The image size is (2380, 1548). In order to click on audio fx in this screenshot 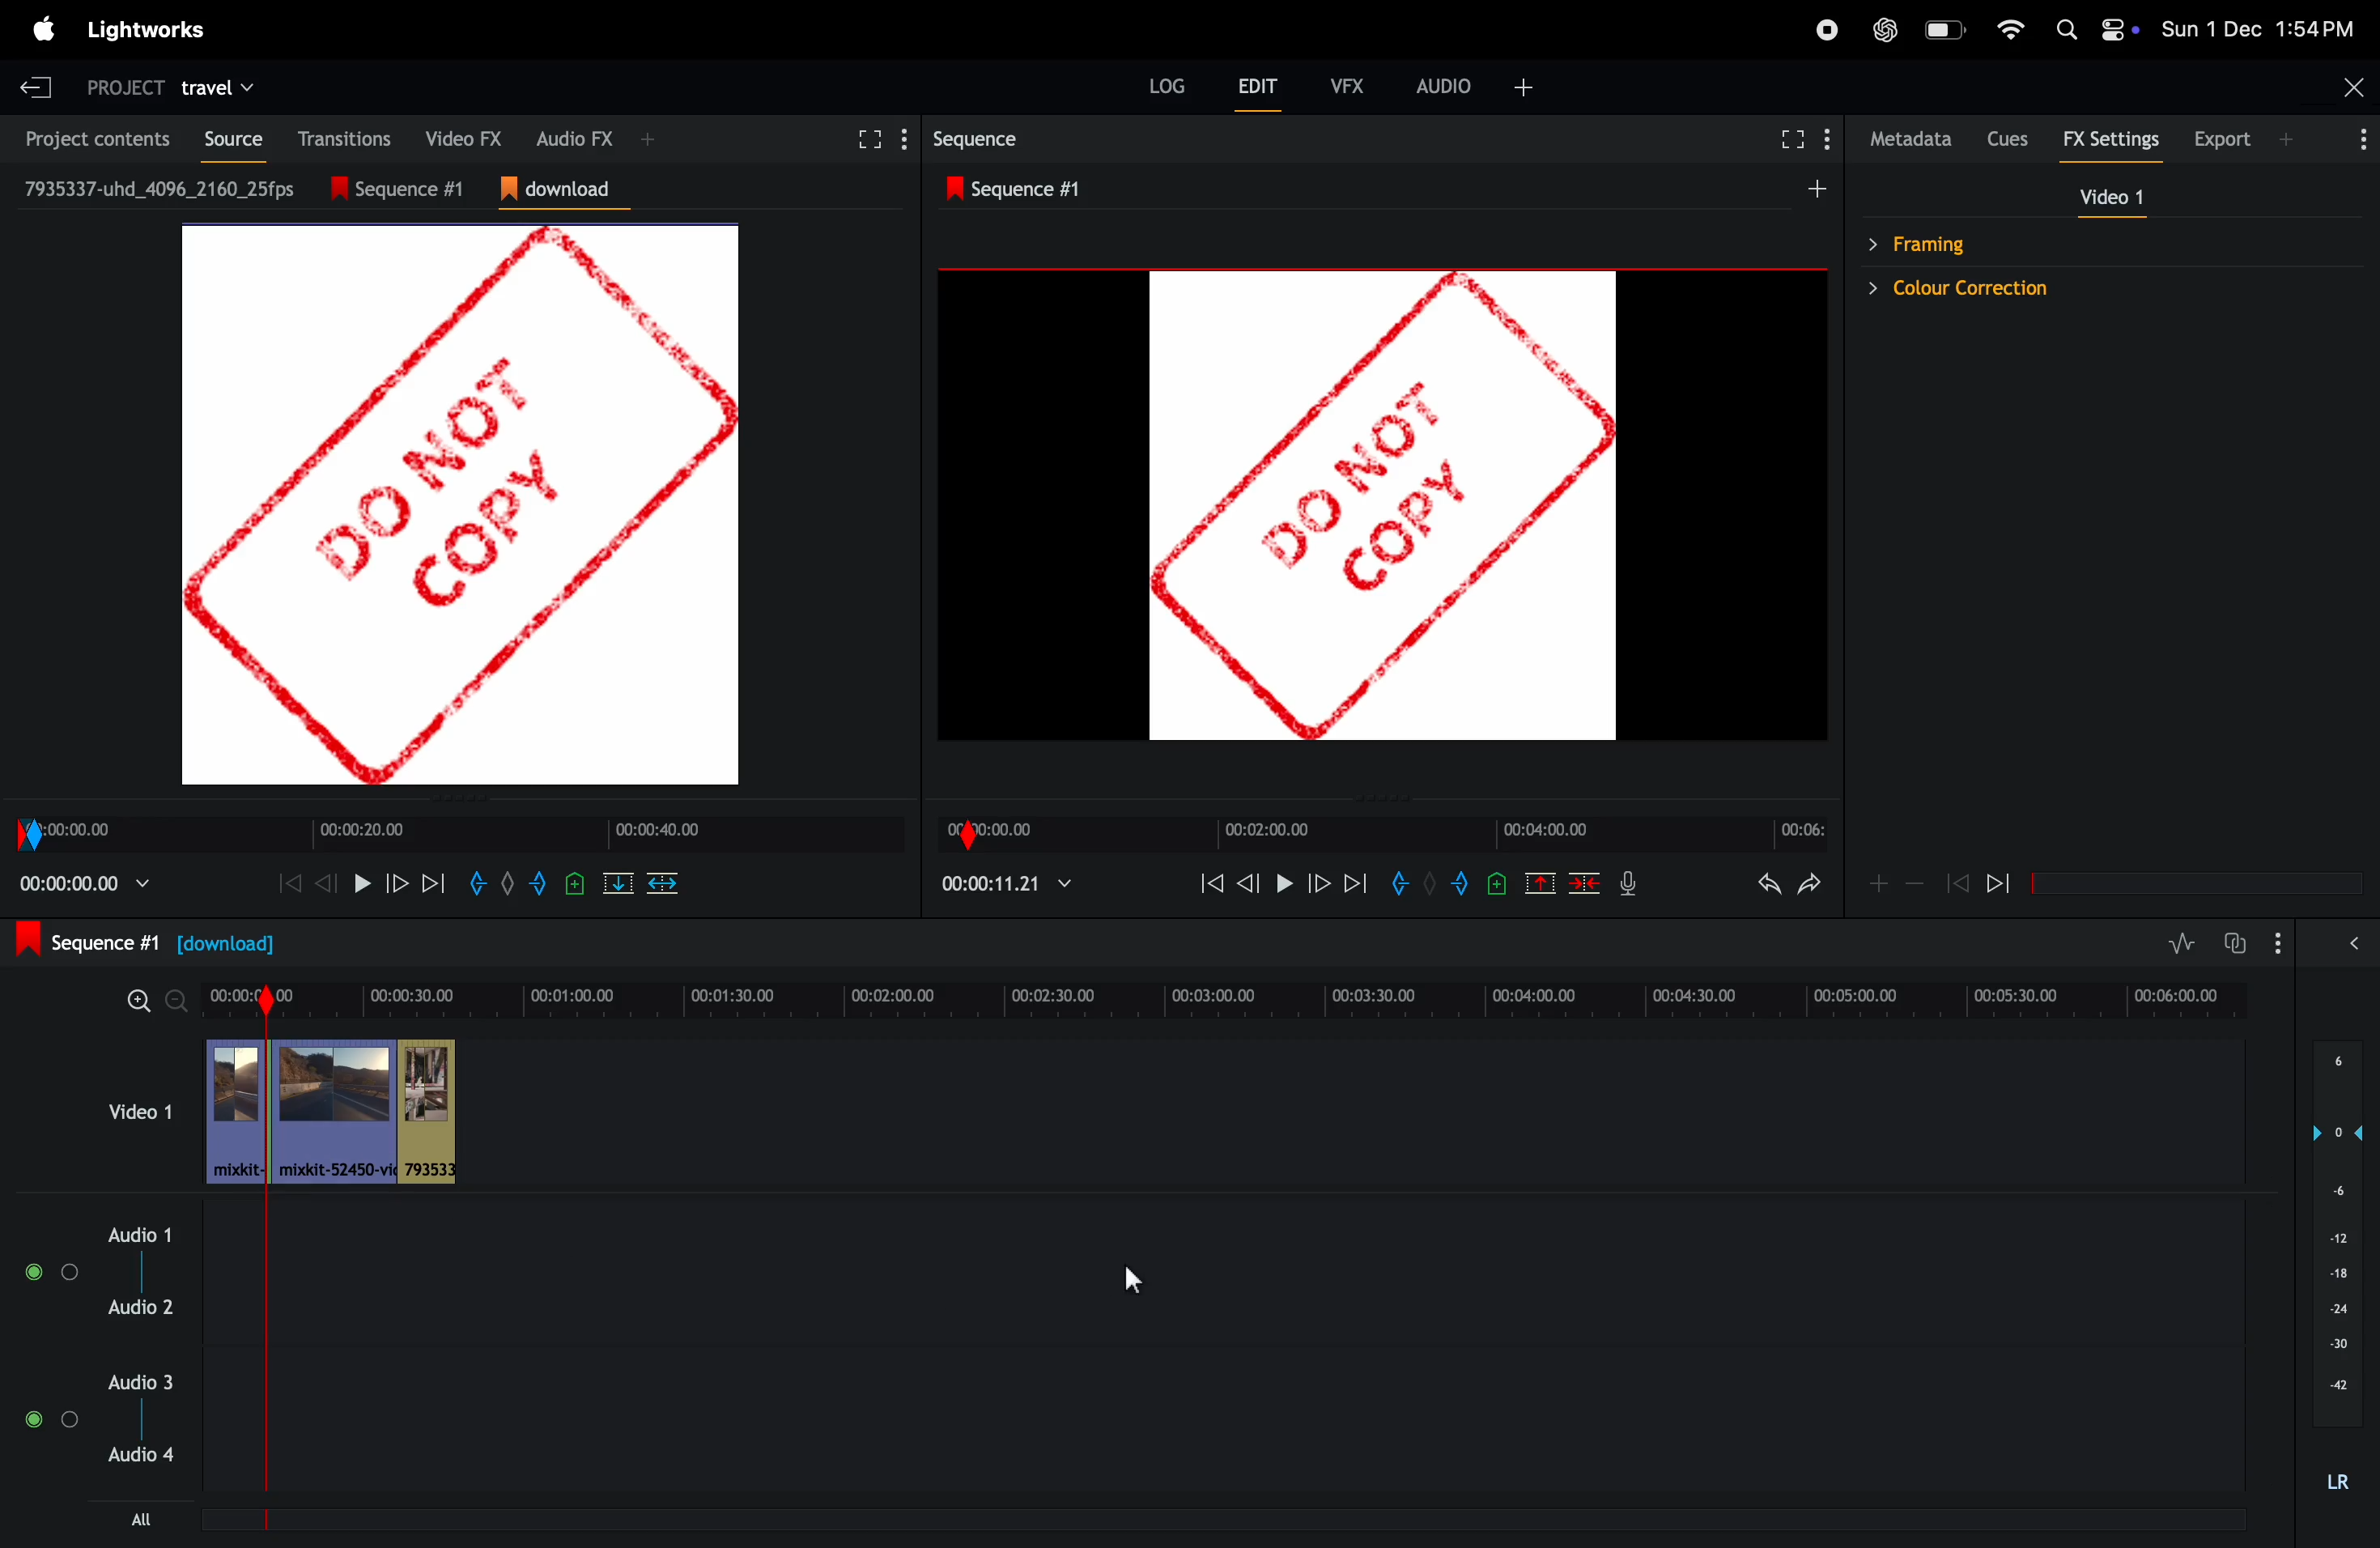, I will do `click(575, 137)`.